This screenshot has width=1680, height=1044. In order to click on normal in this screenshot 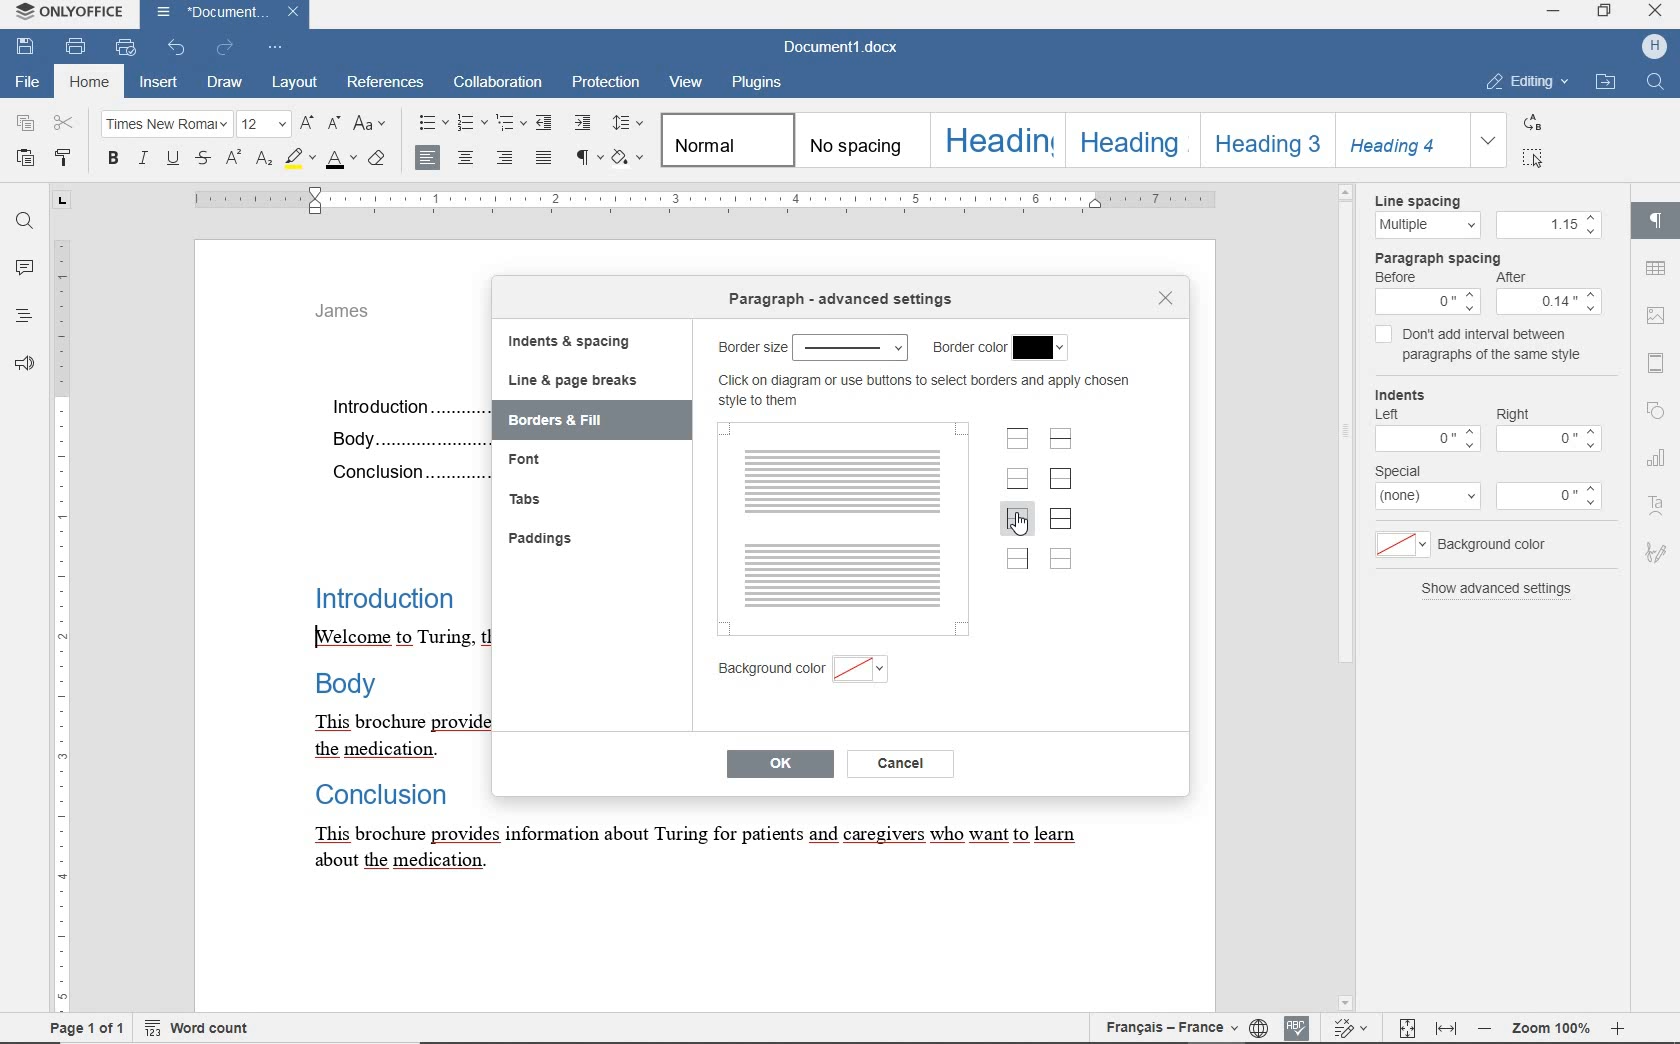, I will do `click(726, 139)`.